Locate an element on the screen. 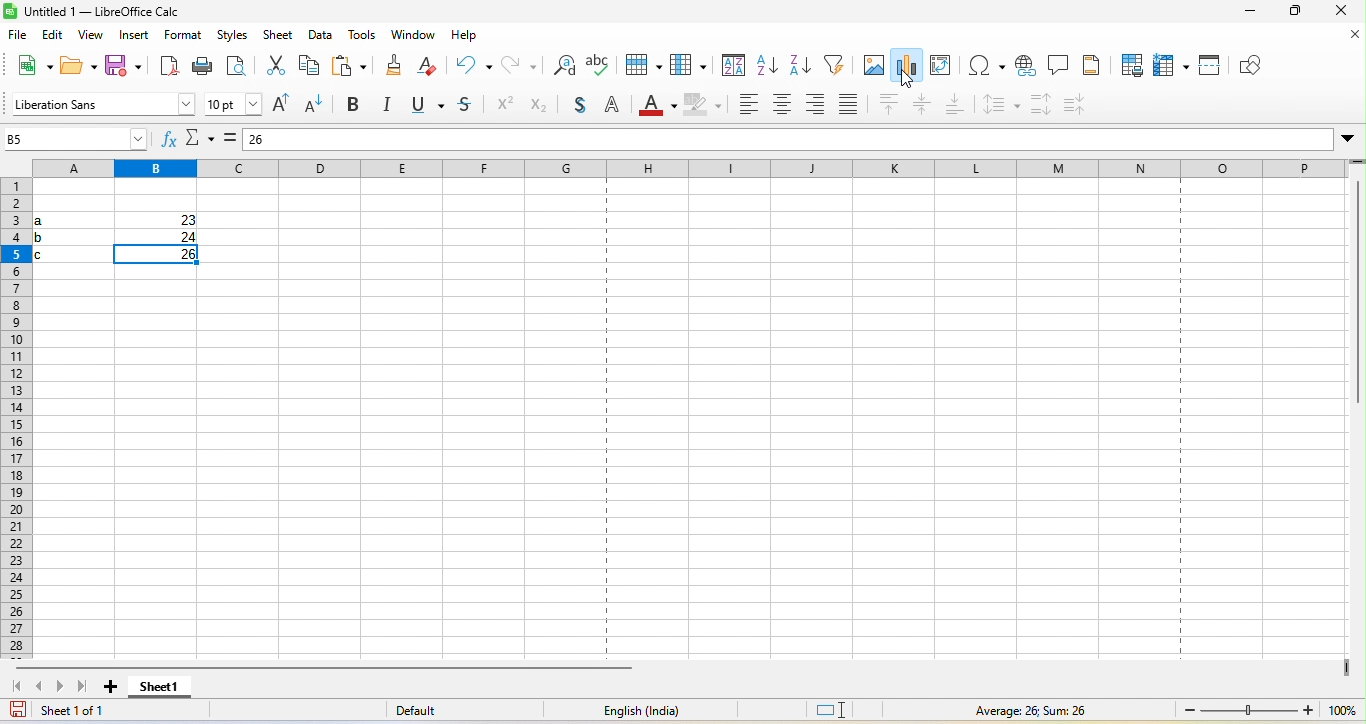 The image size is (1366, 724). justified is located at coordinates (849, 105).